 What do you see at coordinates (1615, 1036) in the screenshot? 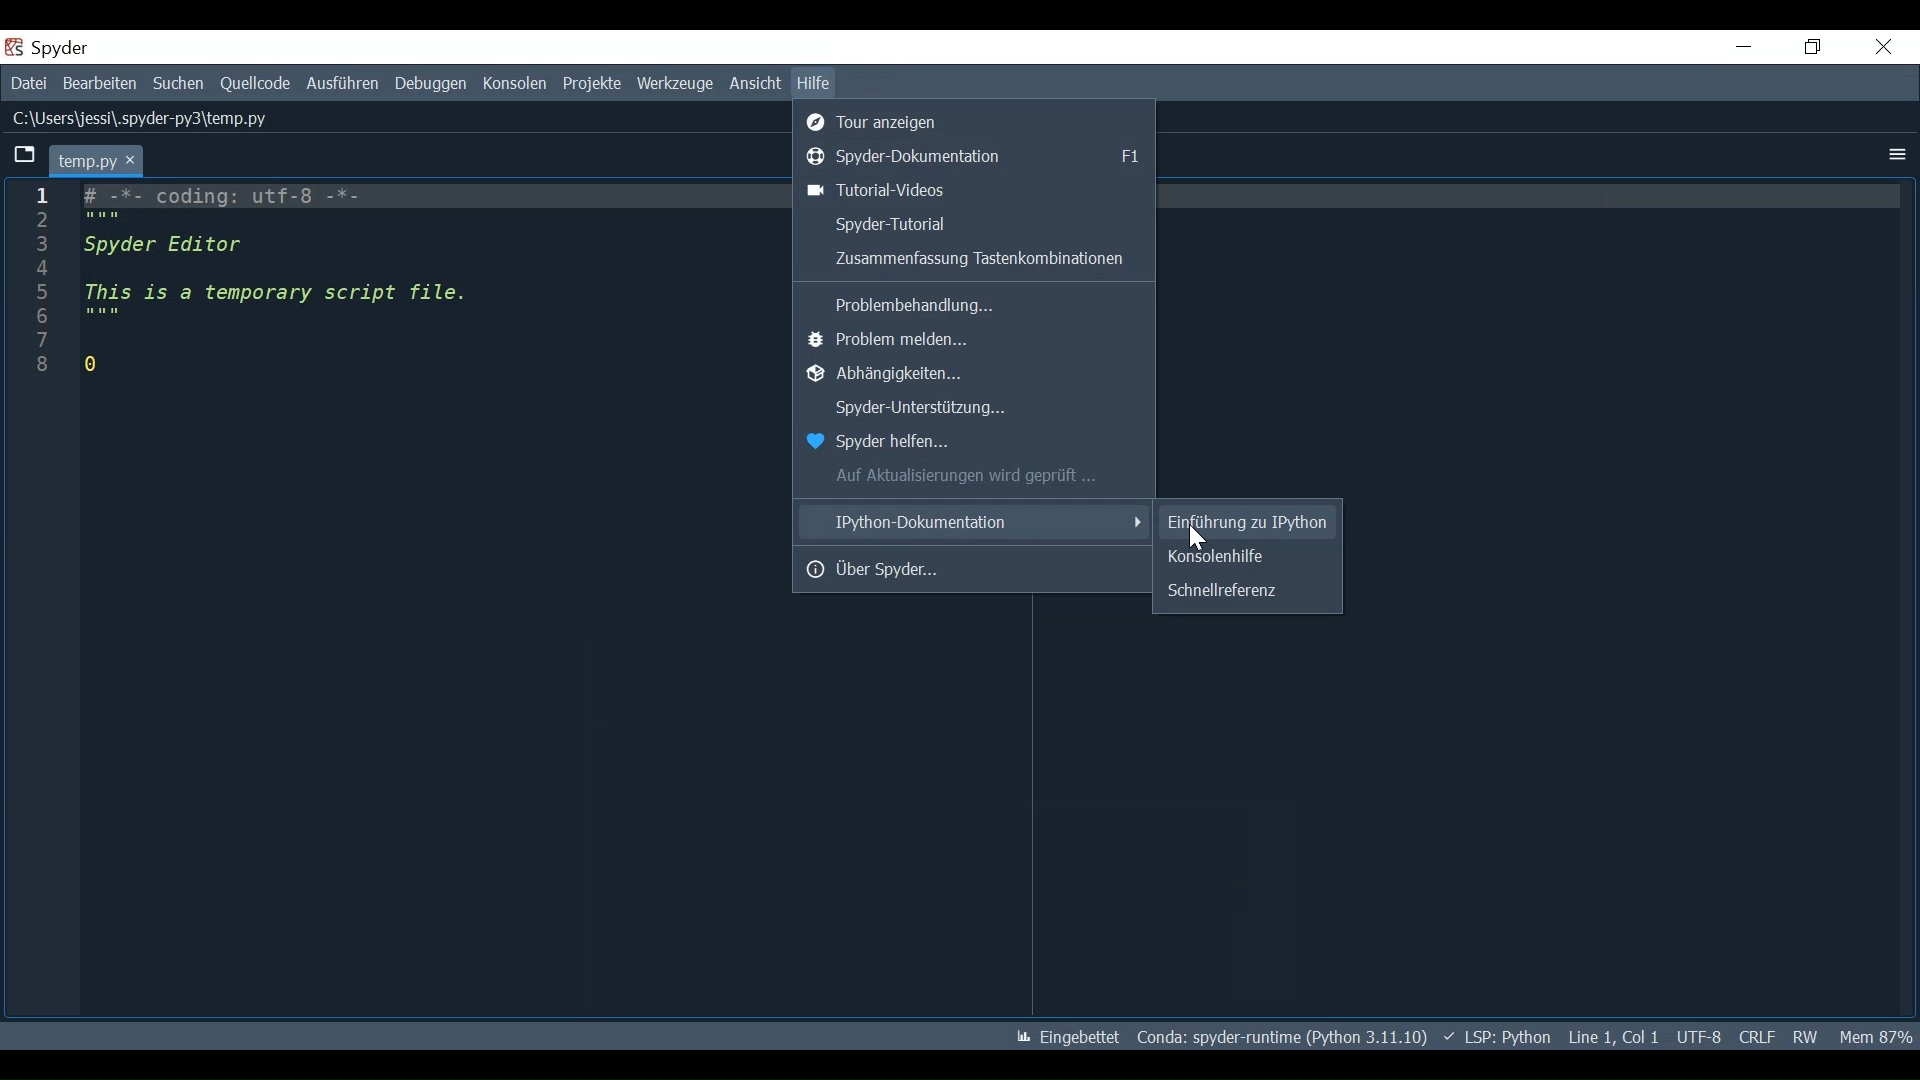
I see `Line1, col 1` at bounding box center [1615, 1036].